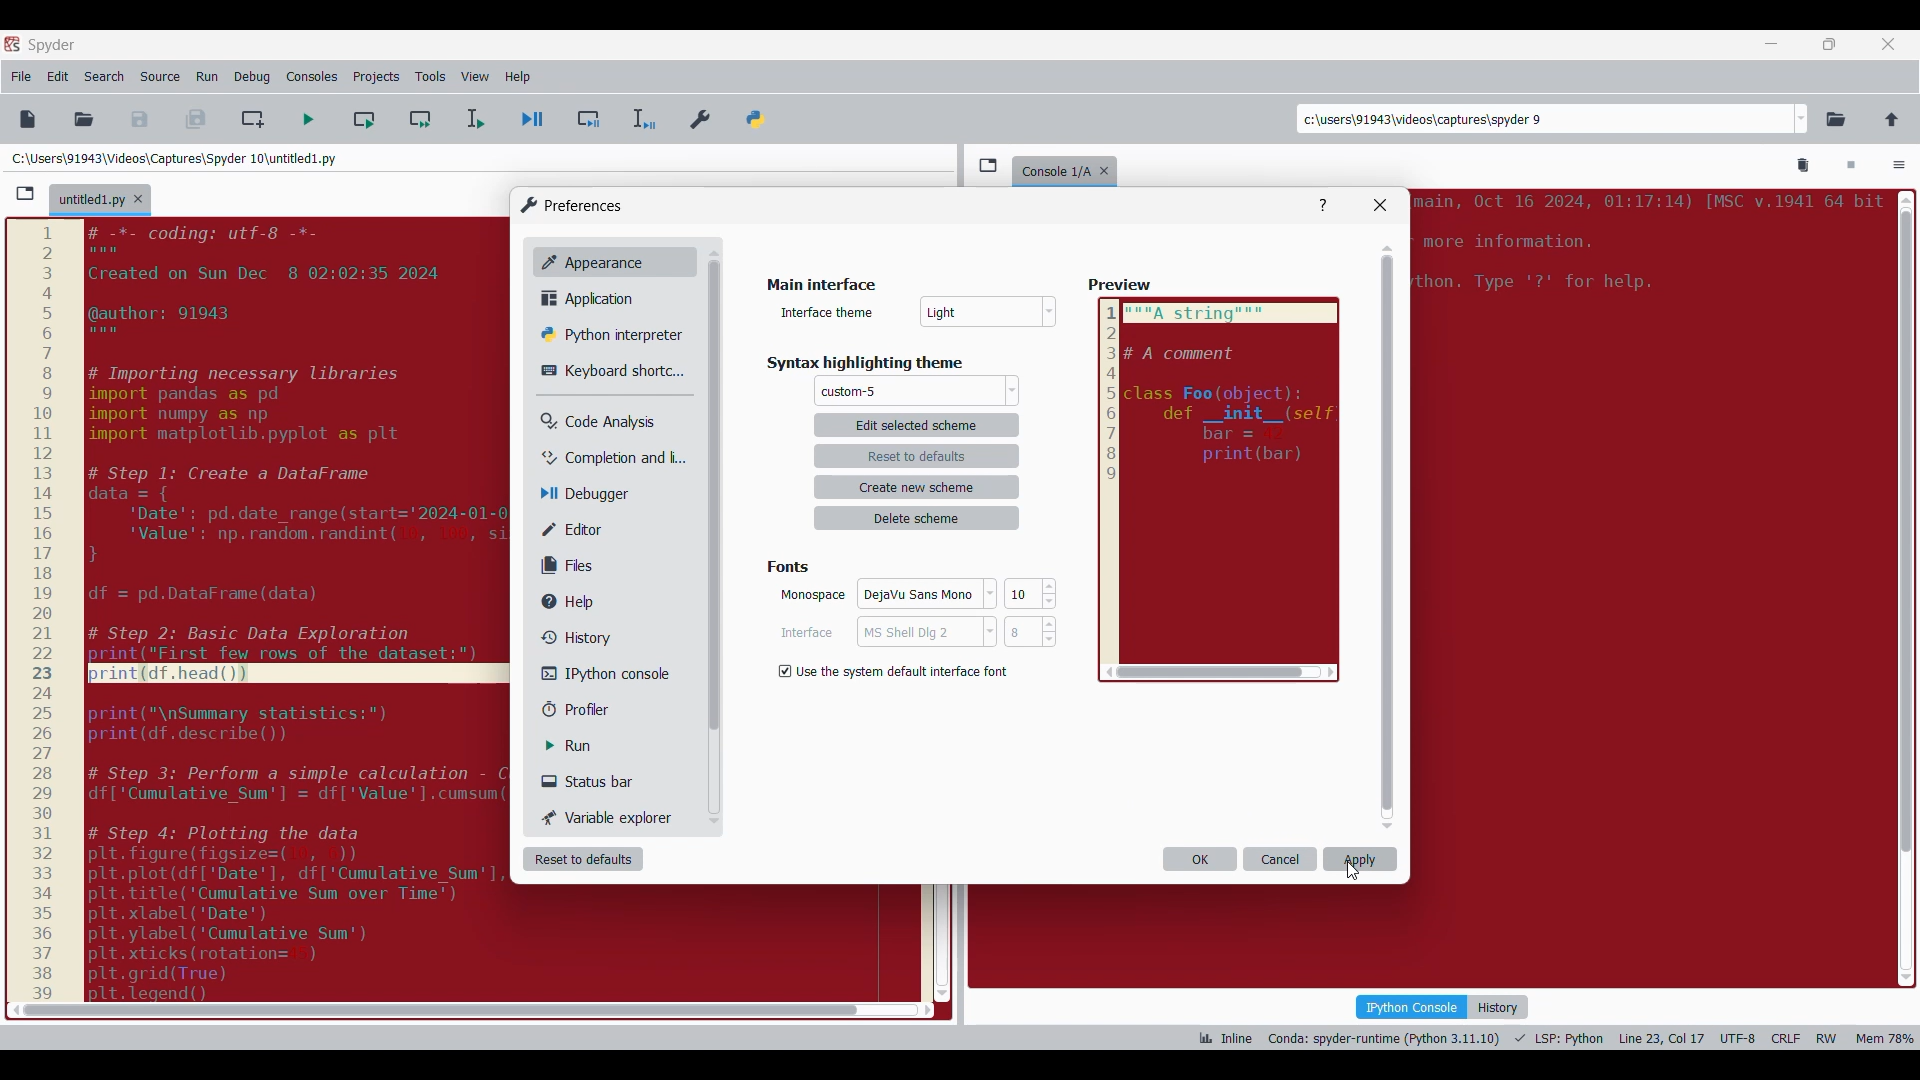 The image size is (1920, 1080). I want to click on Browse tabs, so click(25, 194).